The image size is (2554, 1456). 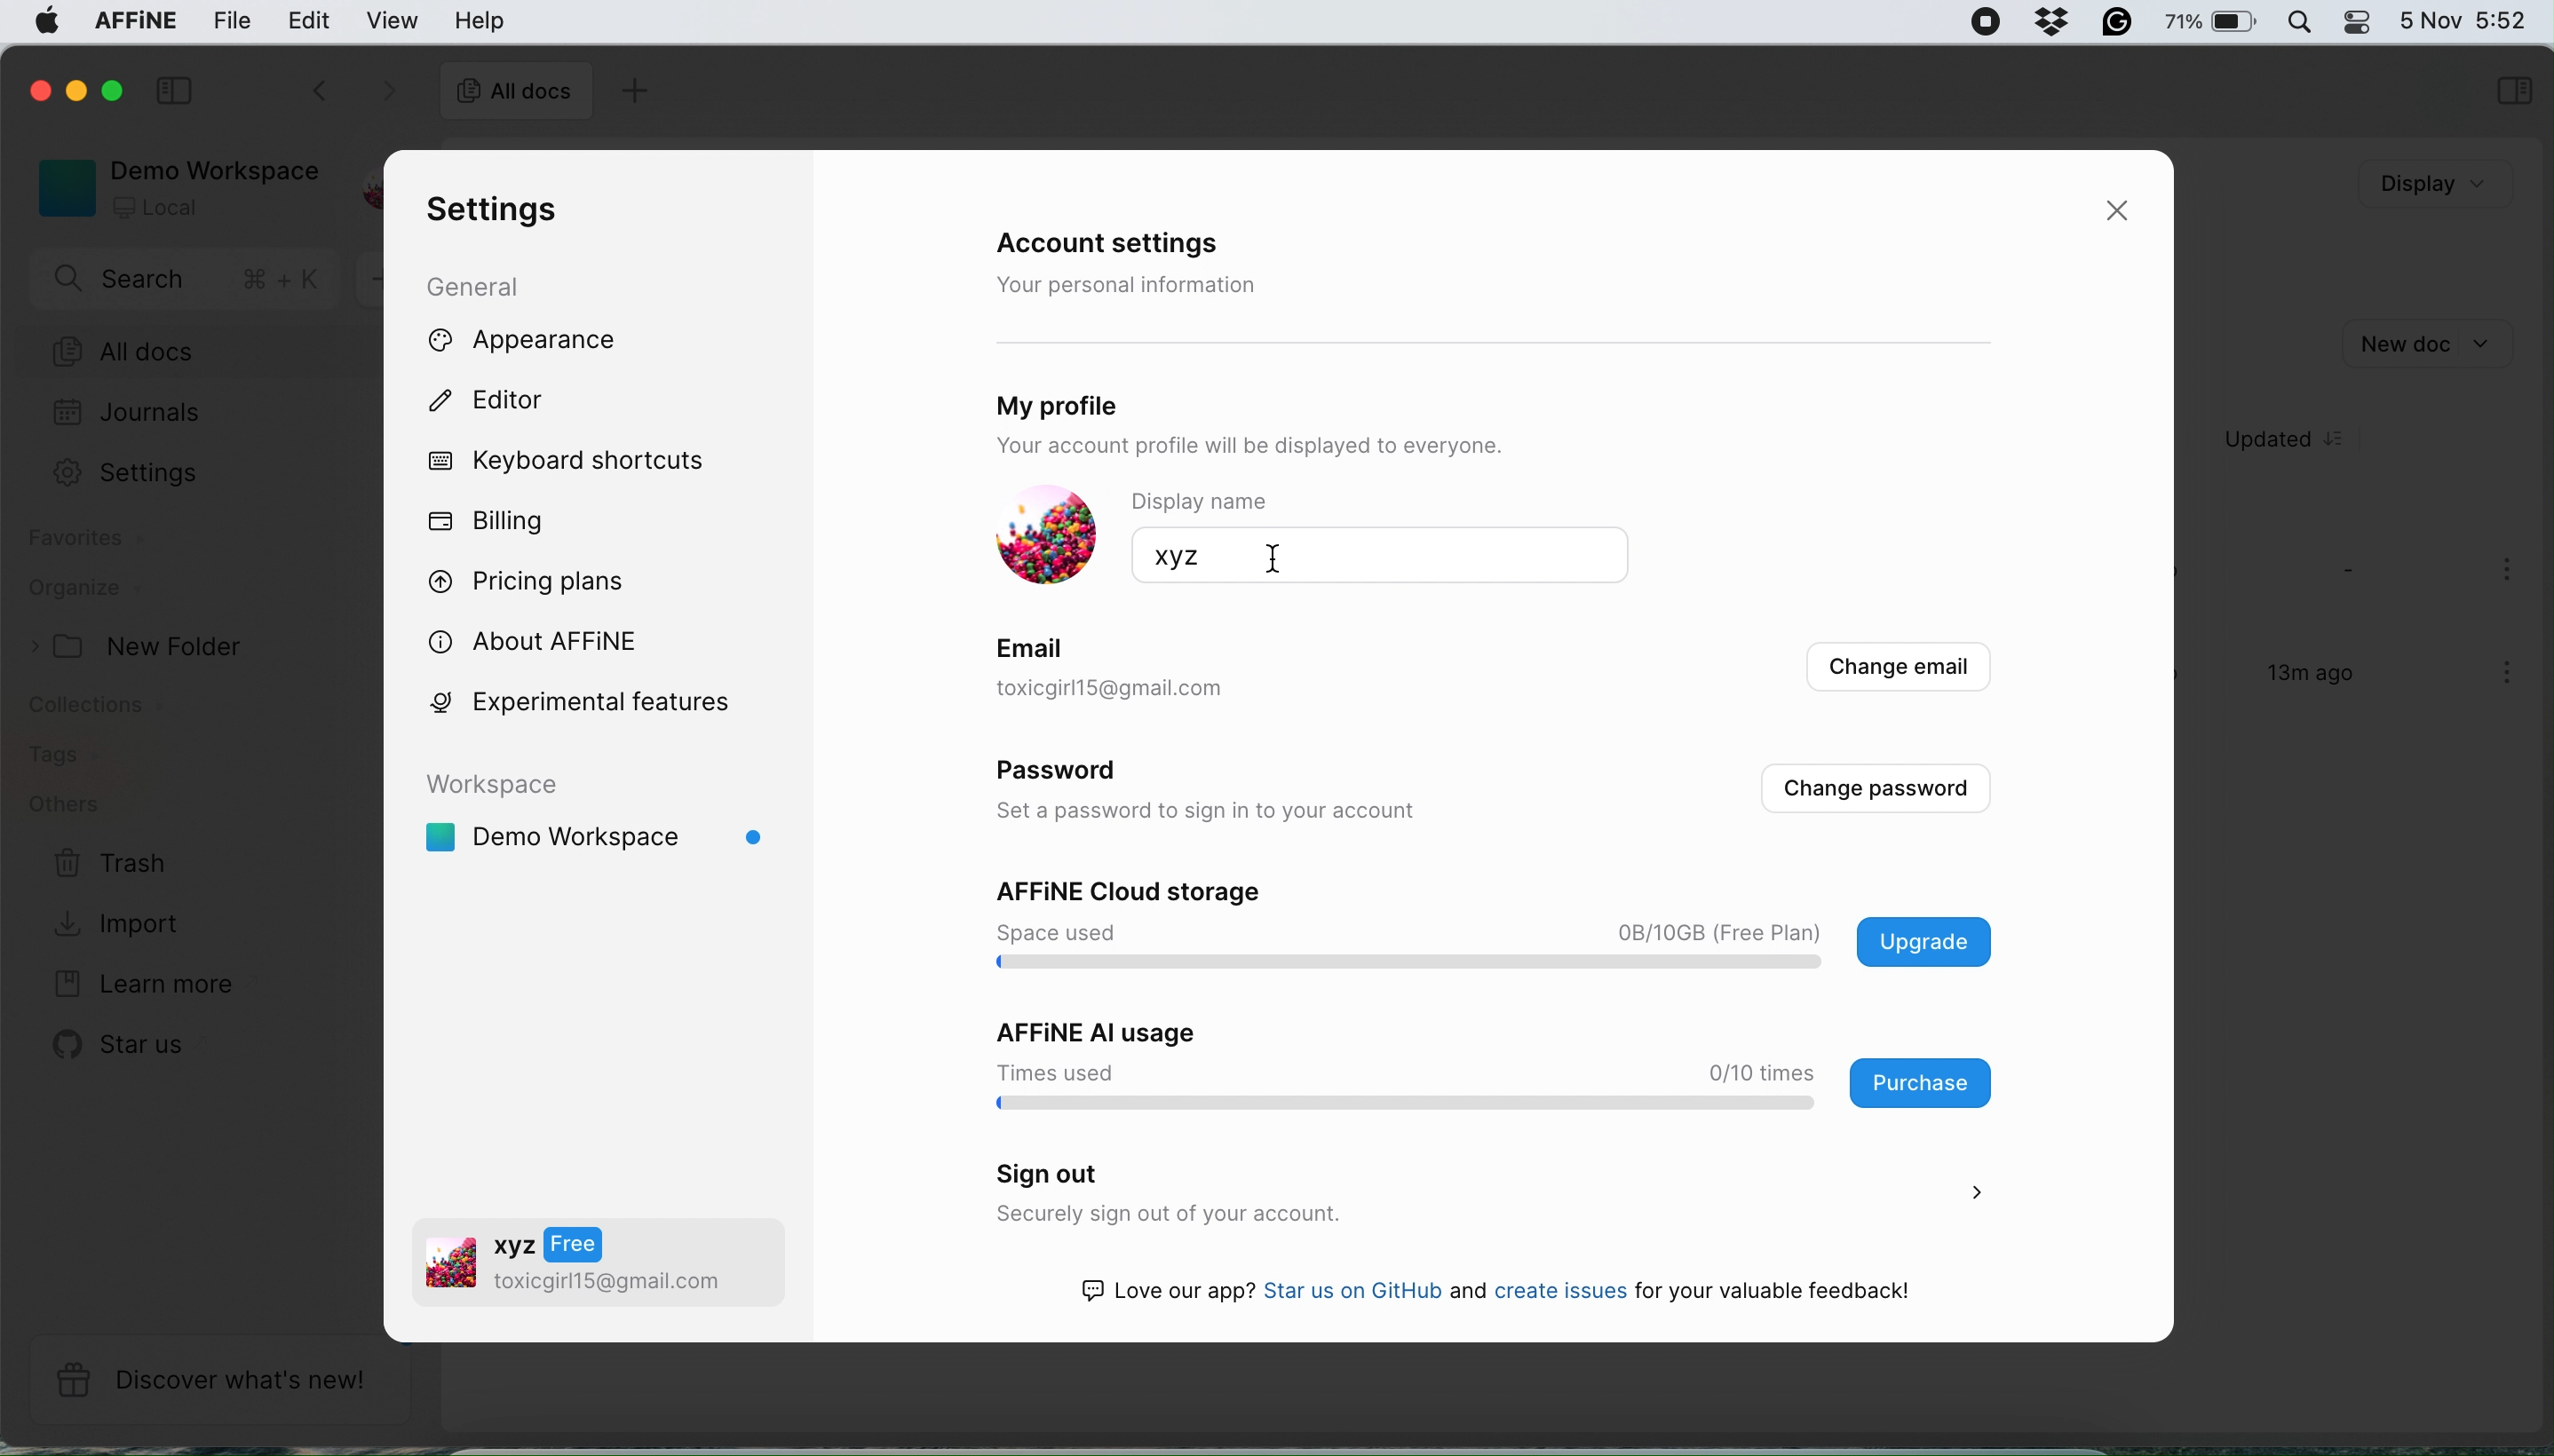 What do you see at coordinates (1148, 690) in the screenshot?
I see `toxicgirl1S@gmail.com` at bounding box center [1148, 690].